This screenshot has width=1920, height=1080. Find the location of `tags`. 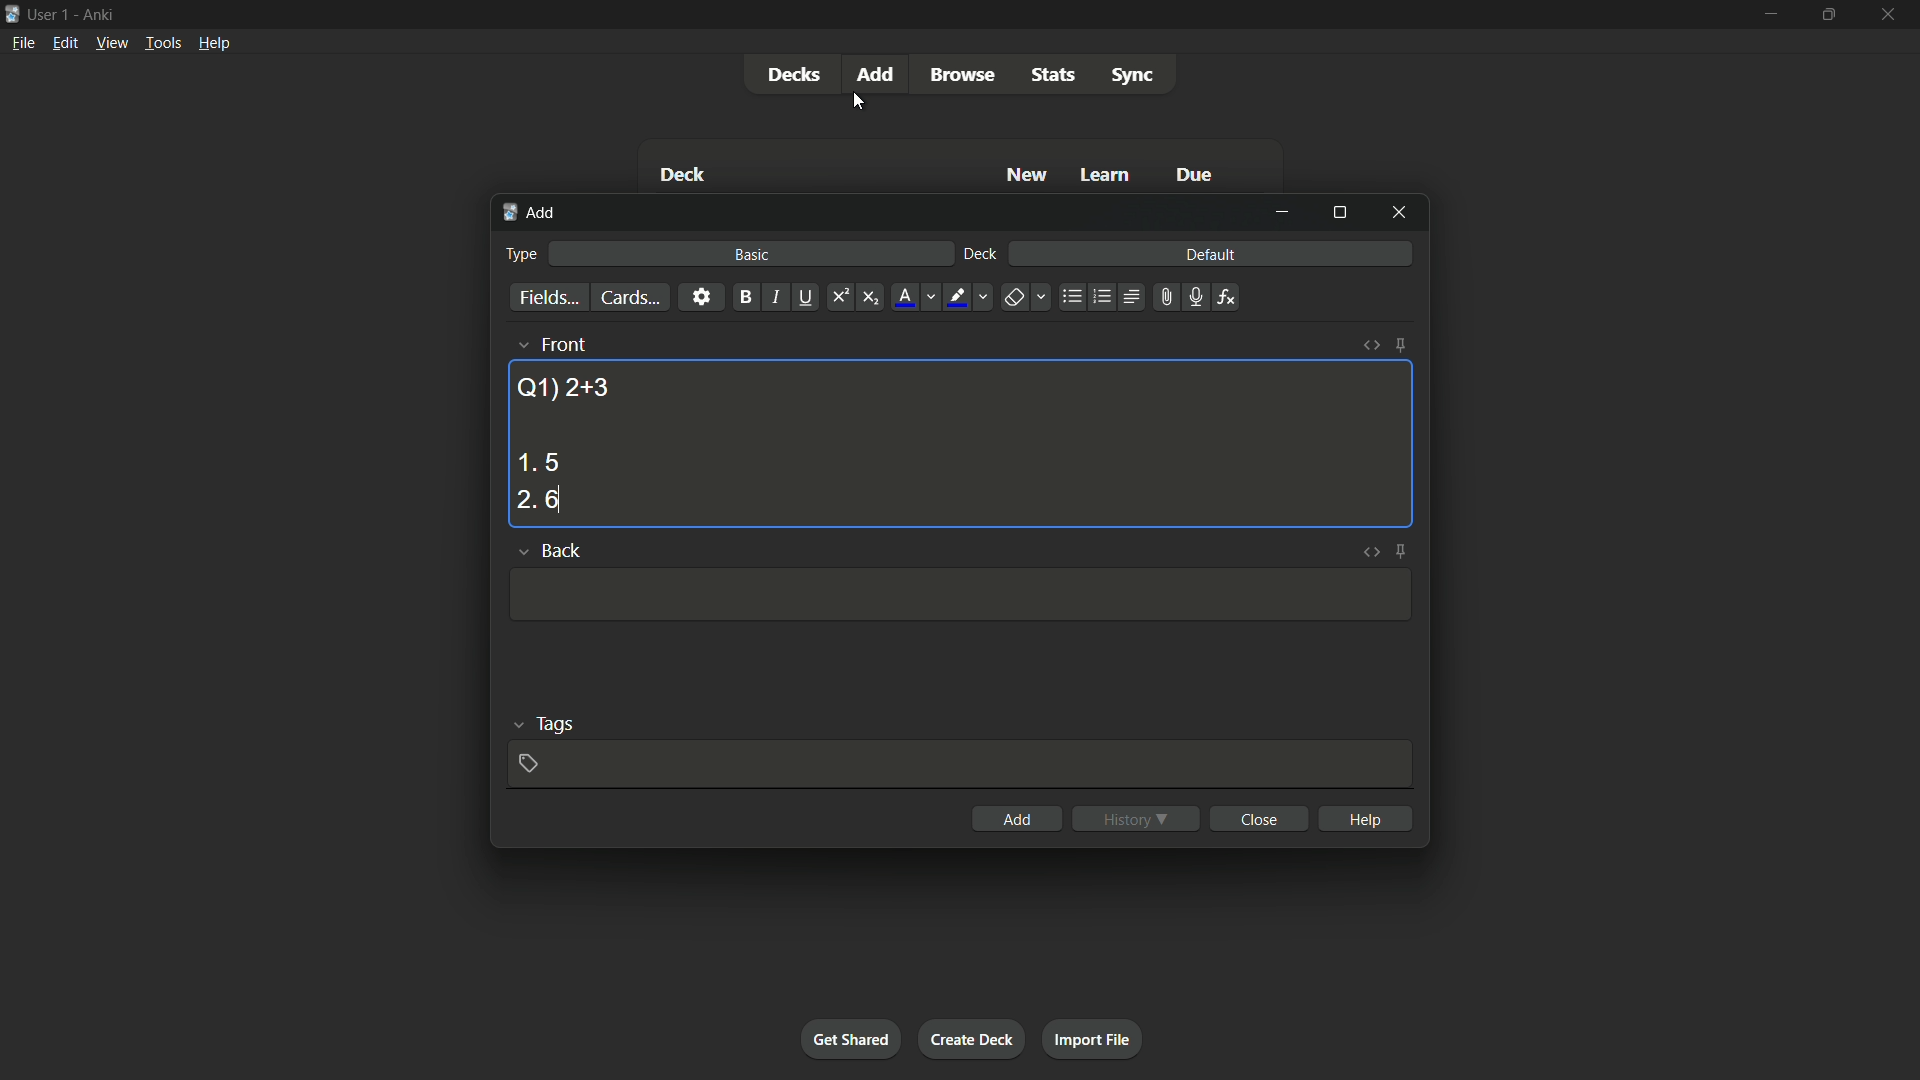

tags is located at coordinates (556, 722).